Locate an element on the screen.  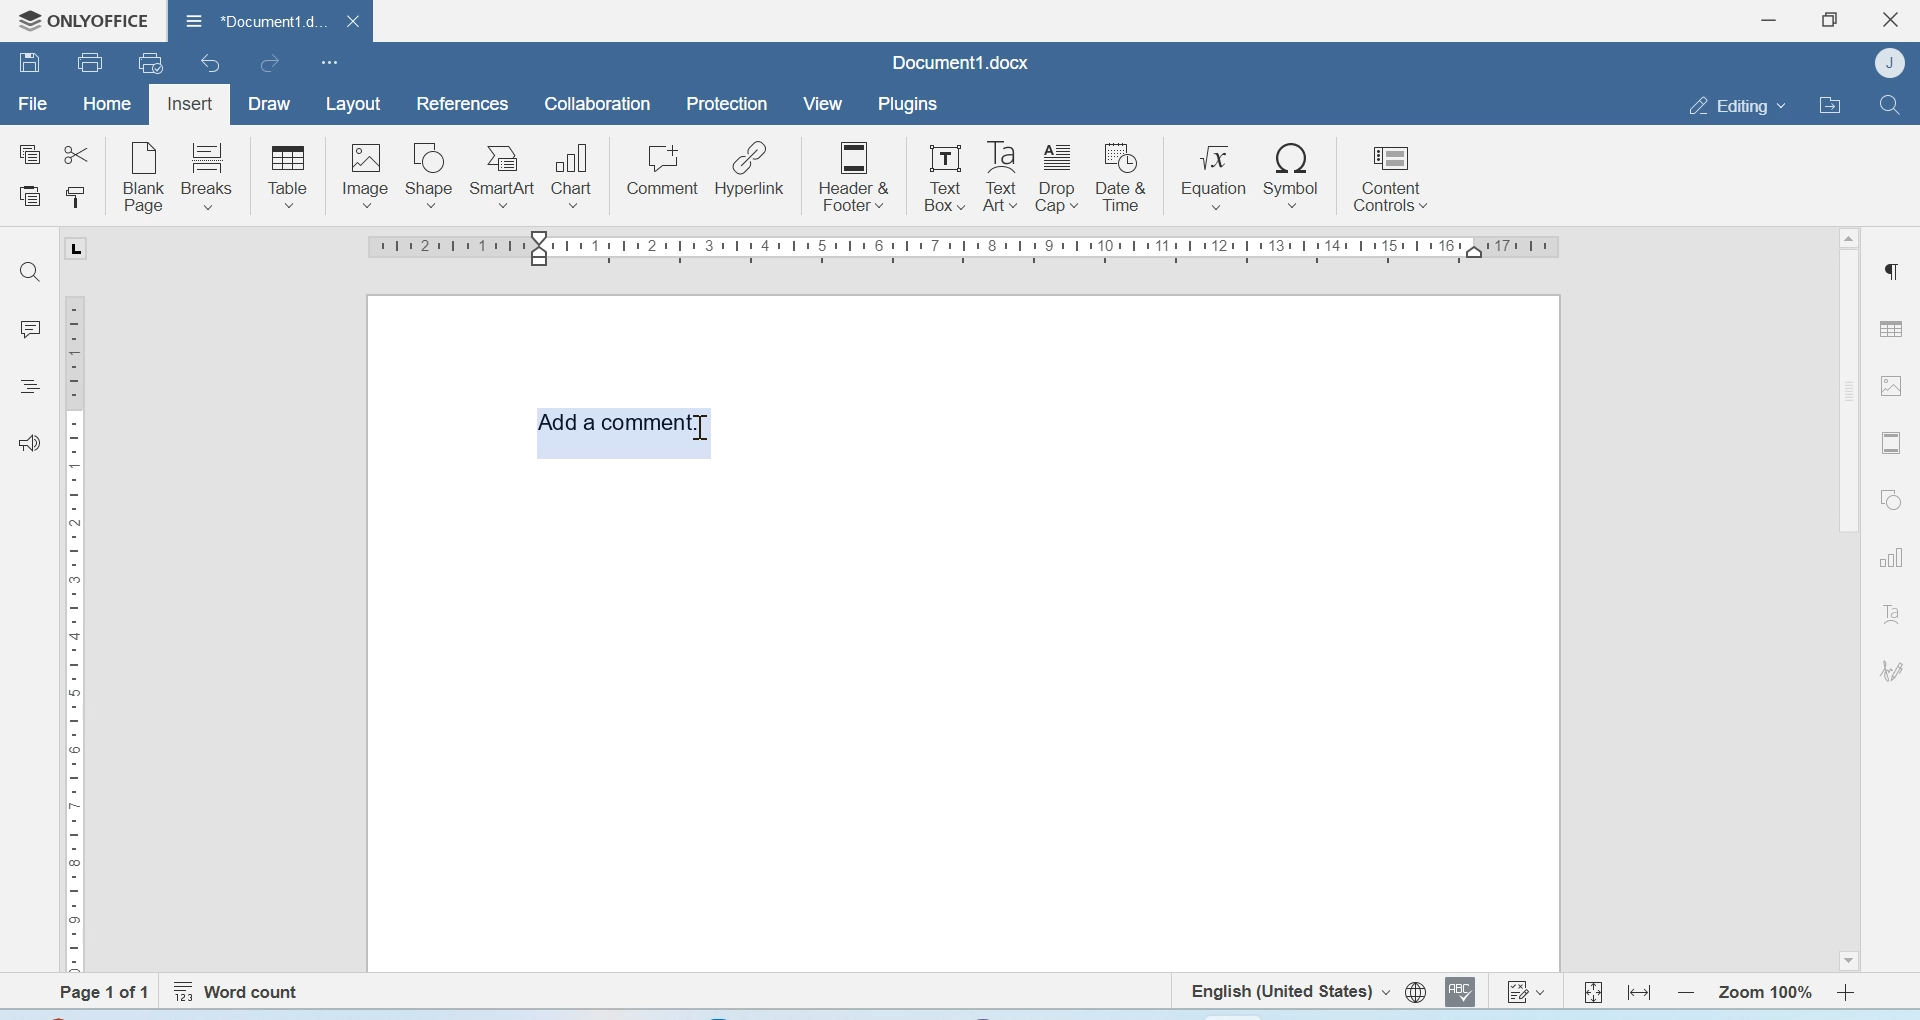
Headings is located at coordinates (29, 389).